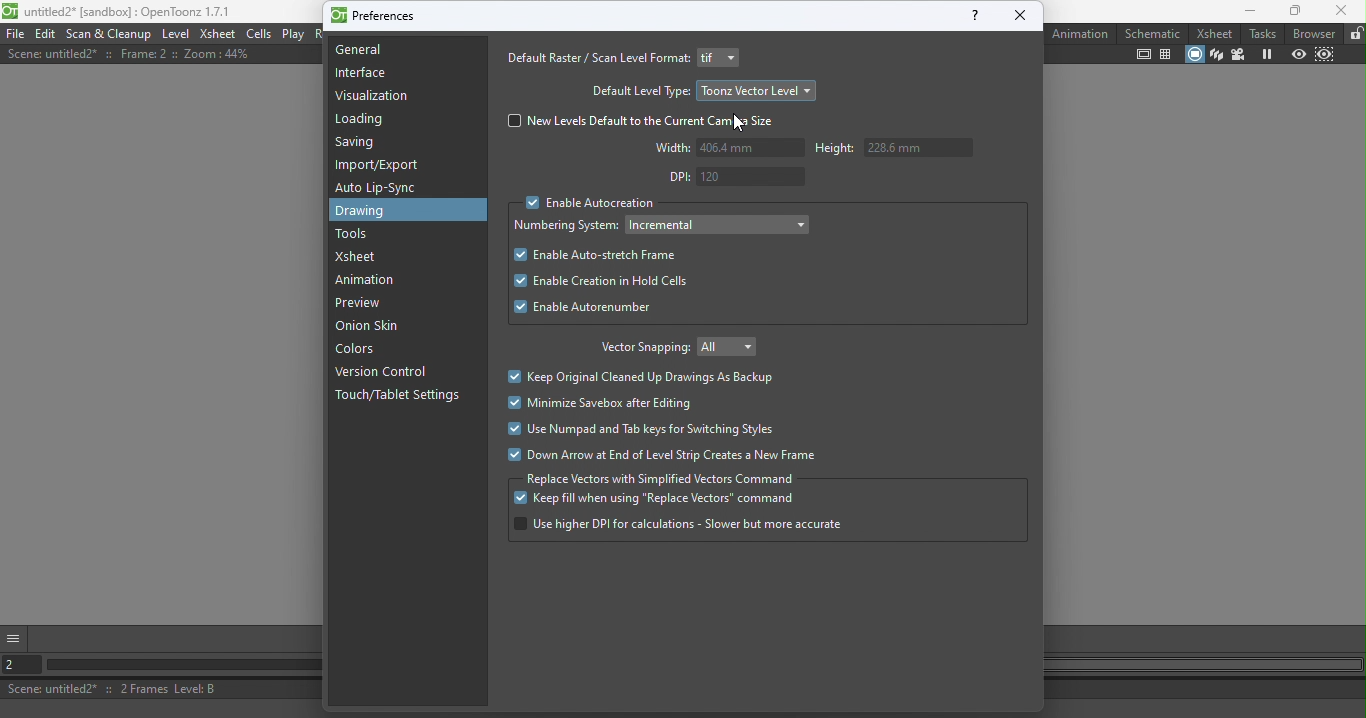 The width and height of the screenshot is (1366, 718). Describe the element at coordinates (379, 188) in the screenshot. I see `Auto lip-sync` at that location.